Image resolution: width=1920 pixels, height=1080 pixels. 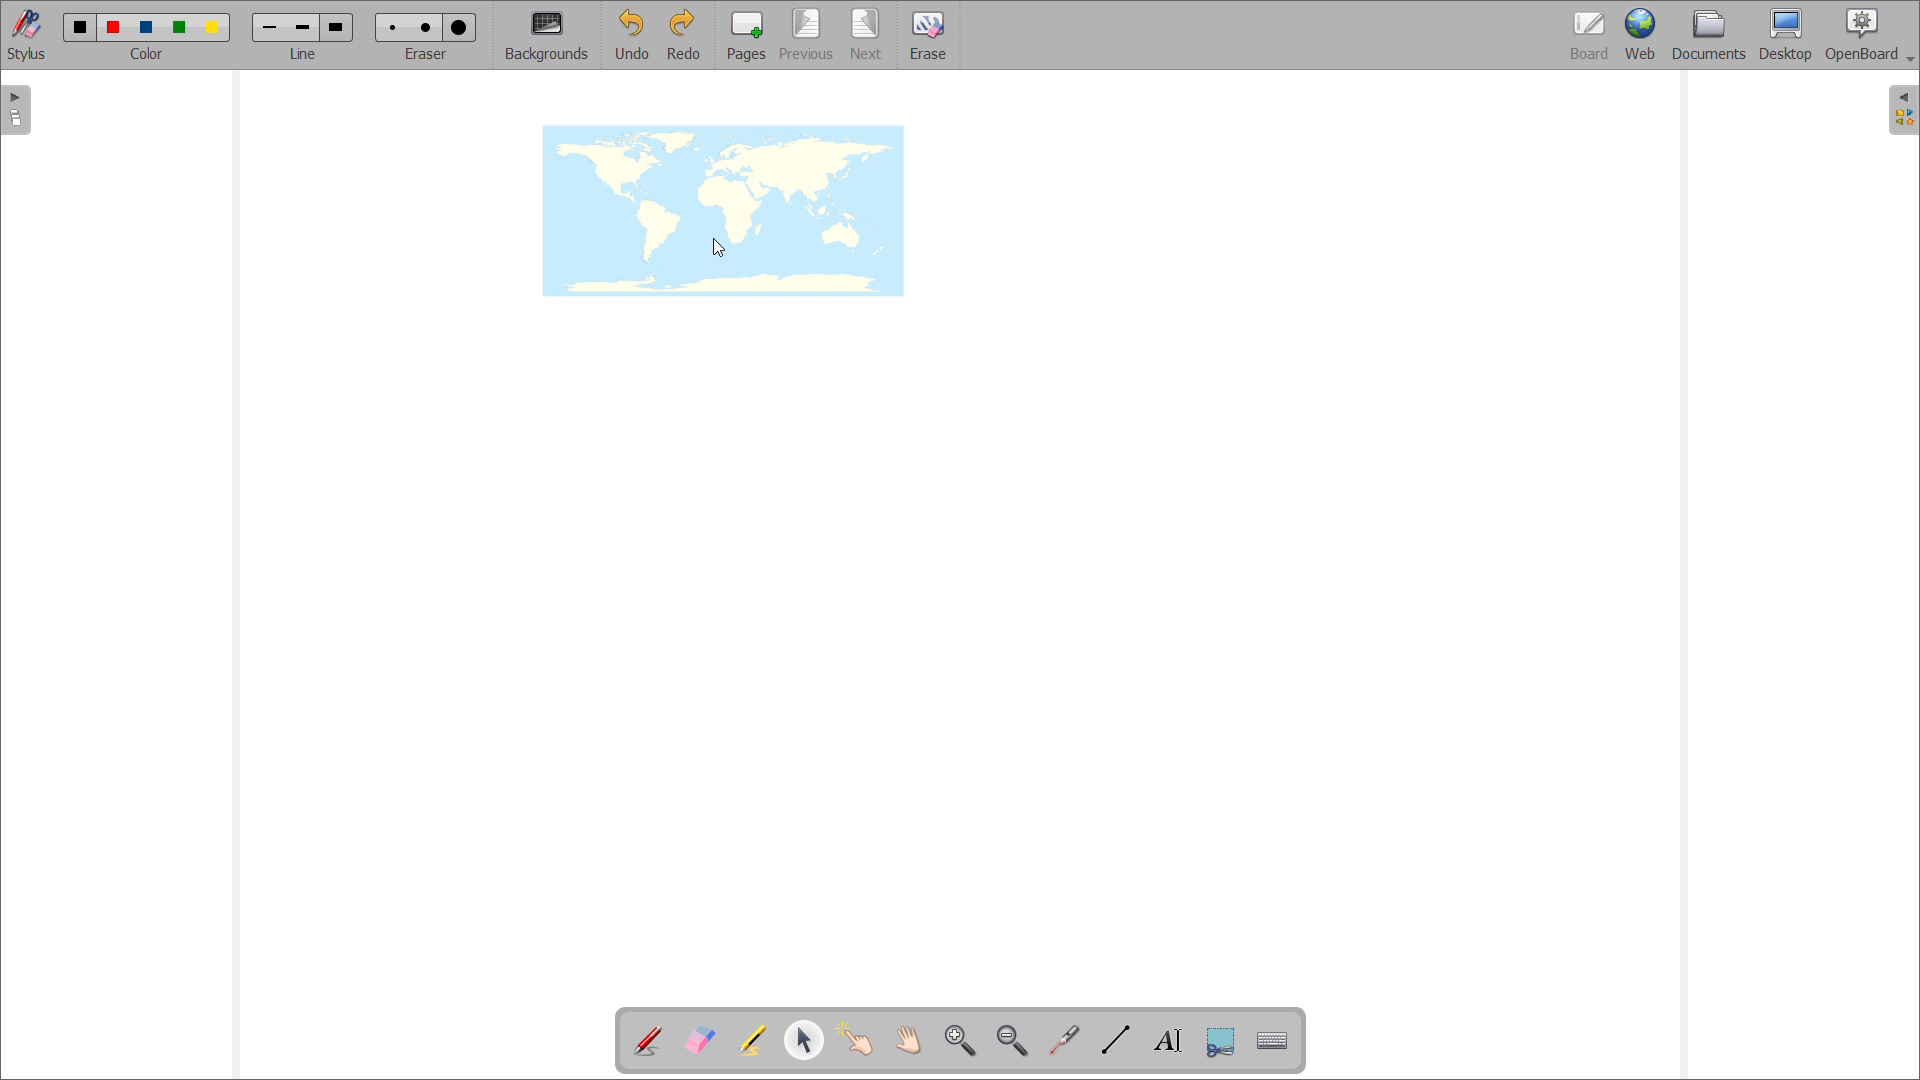 What do you see at coordinates (744, 35) in the screenshot?
I see `add pages` at bounding box center [744, 35].